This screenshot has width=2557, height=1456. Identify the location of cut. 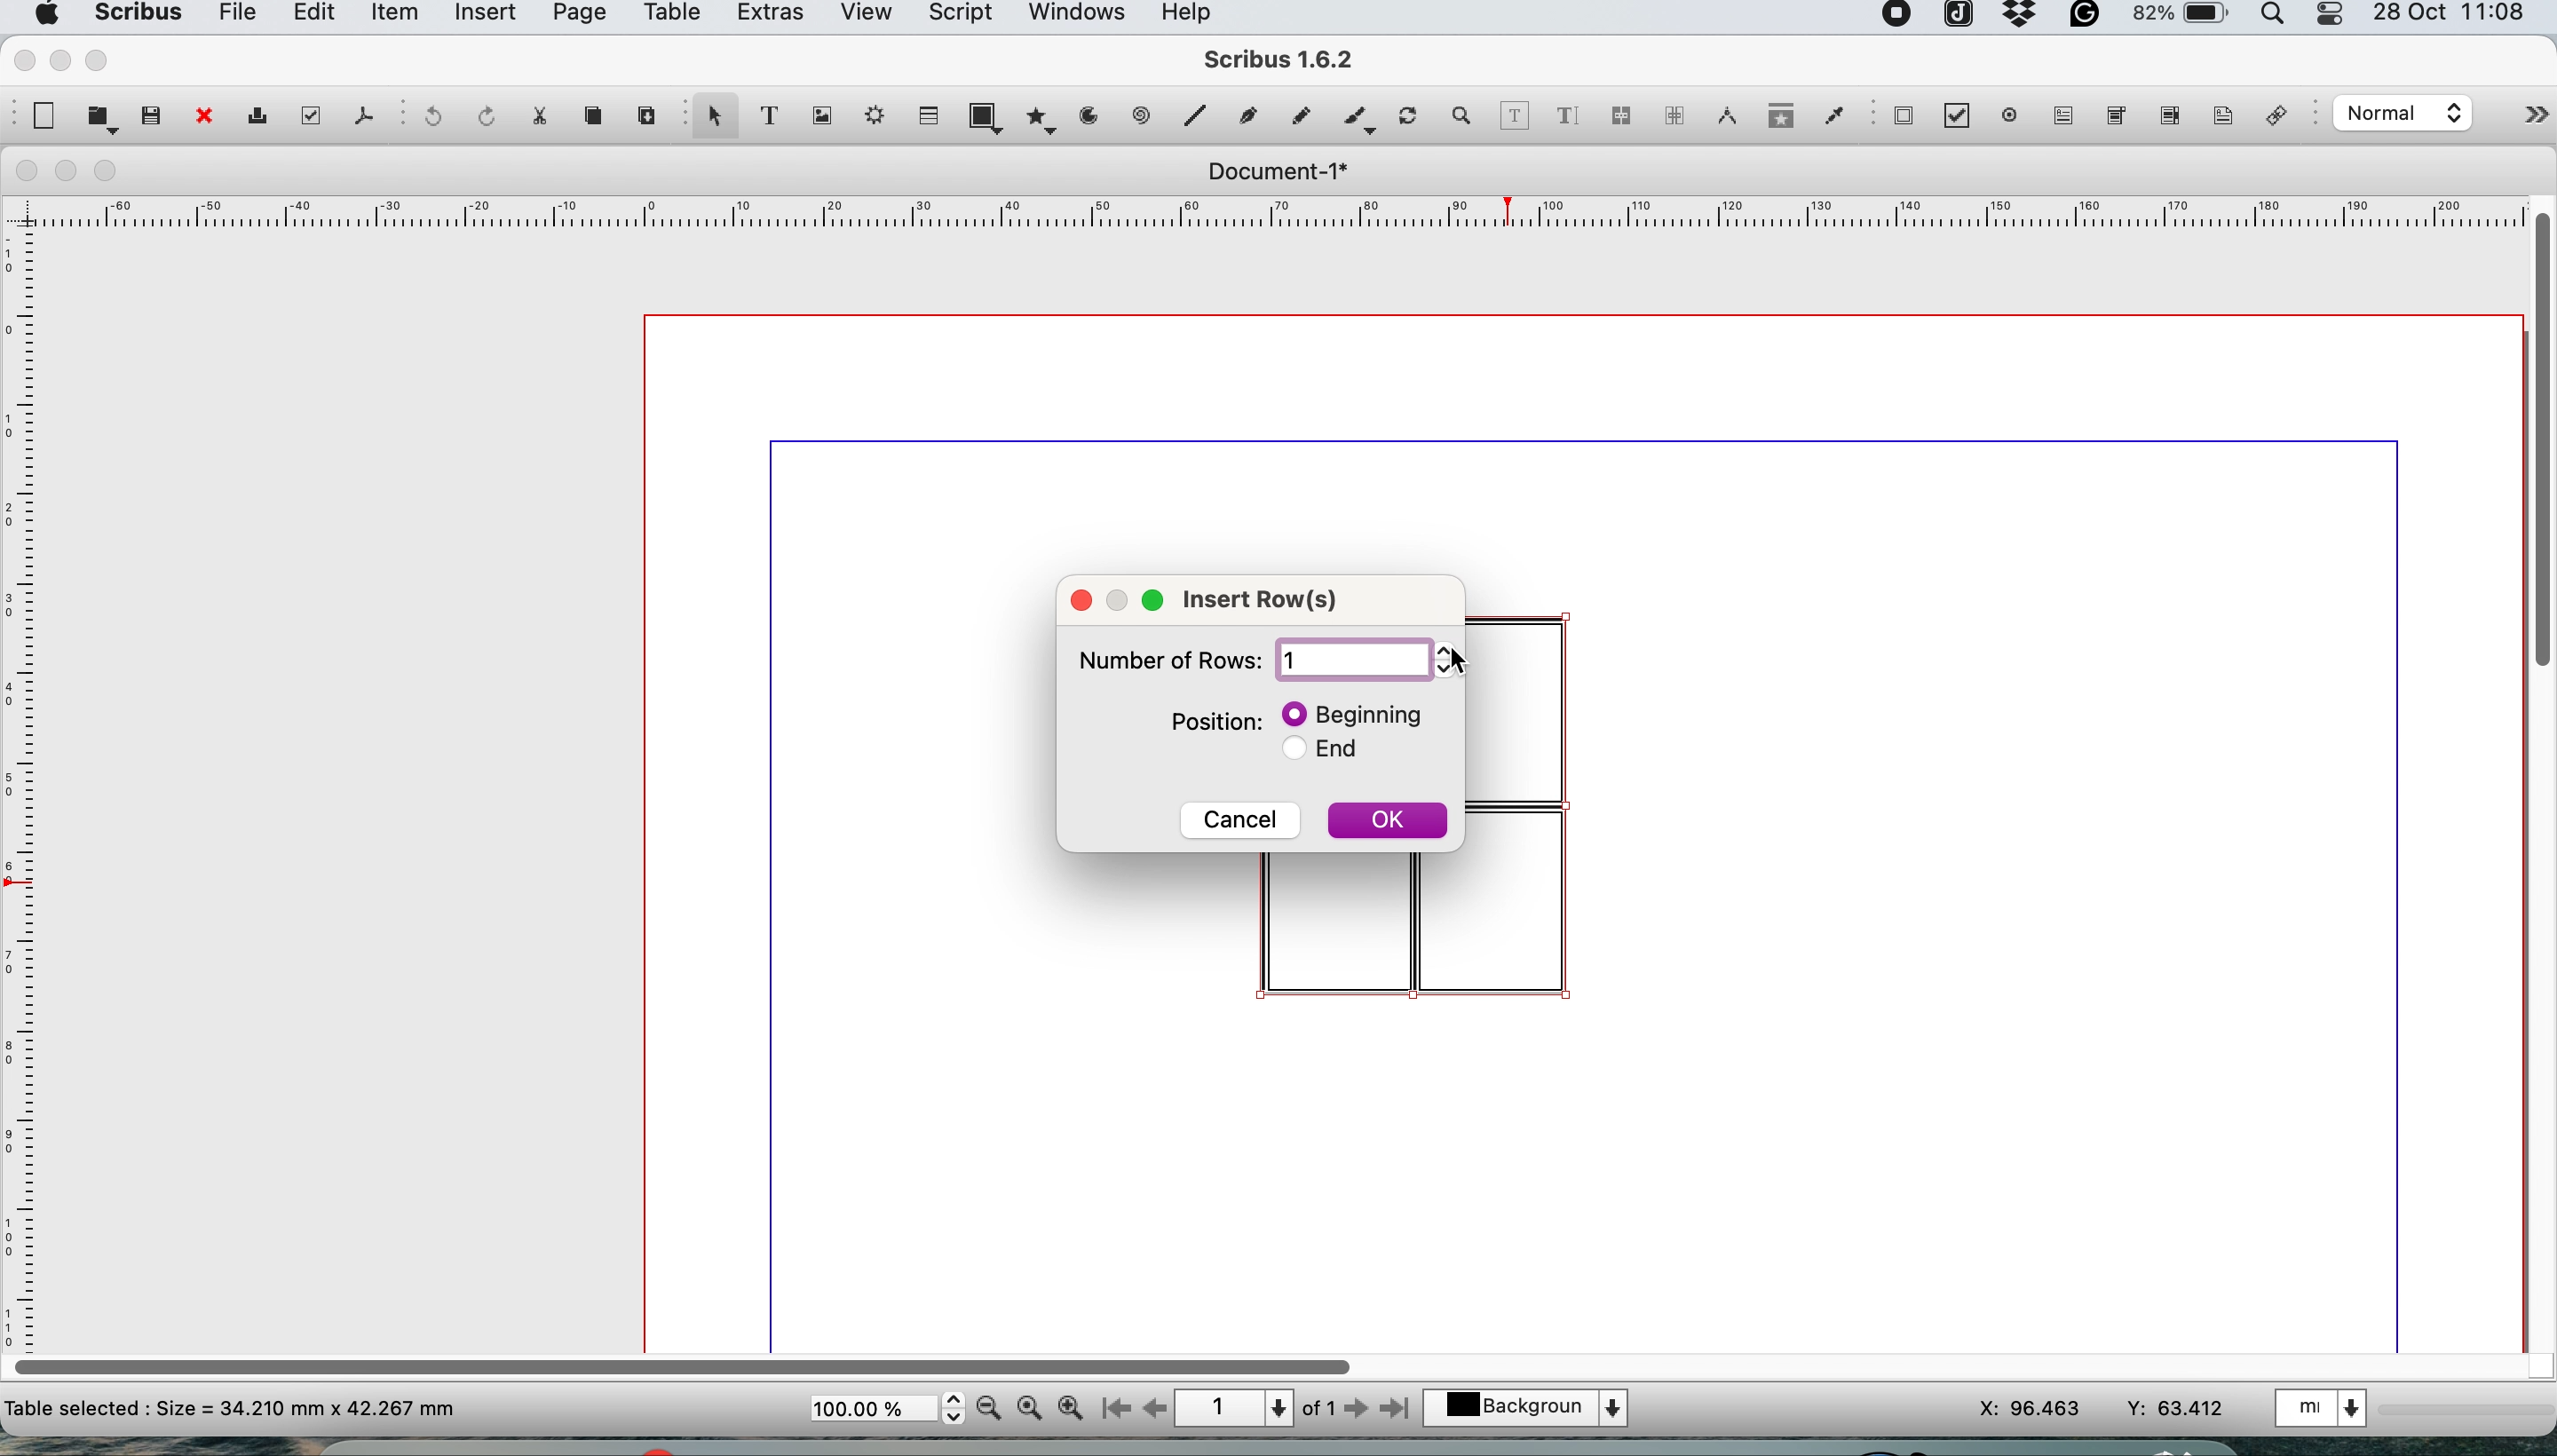
(538, 114).